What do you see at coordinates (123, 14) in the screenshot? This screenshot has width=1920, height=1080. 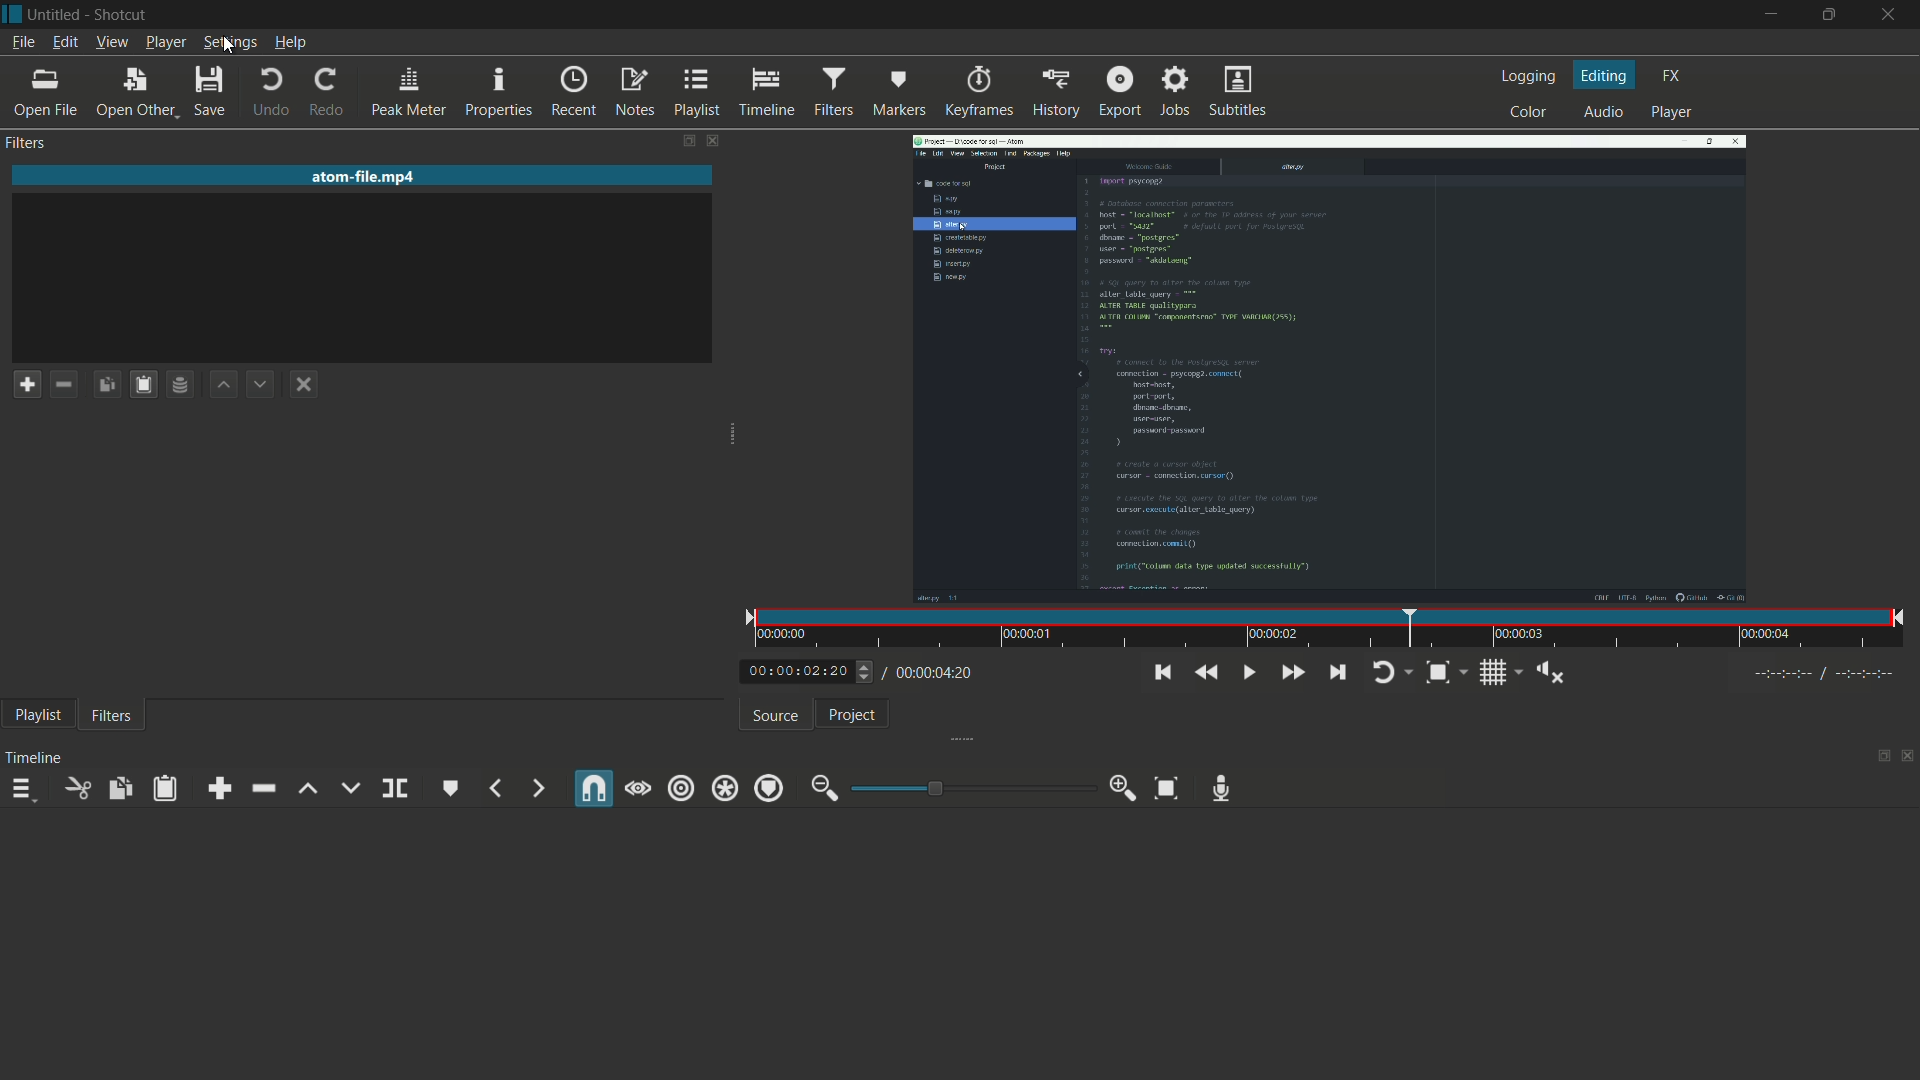 I see `app name` at bounding box center [123, 14].